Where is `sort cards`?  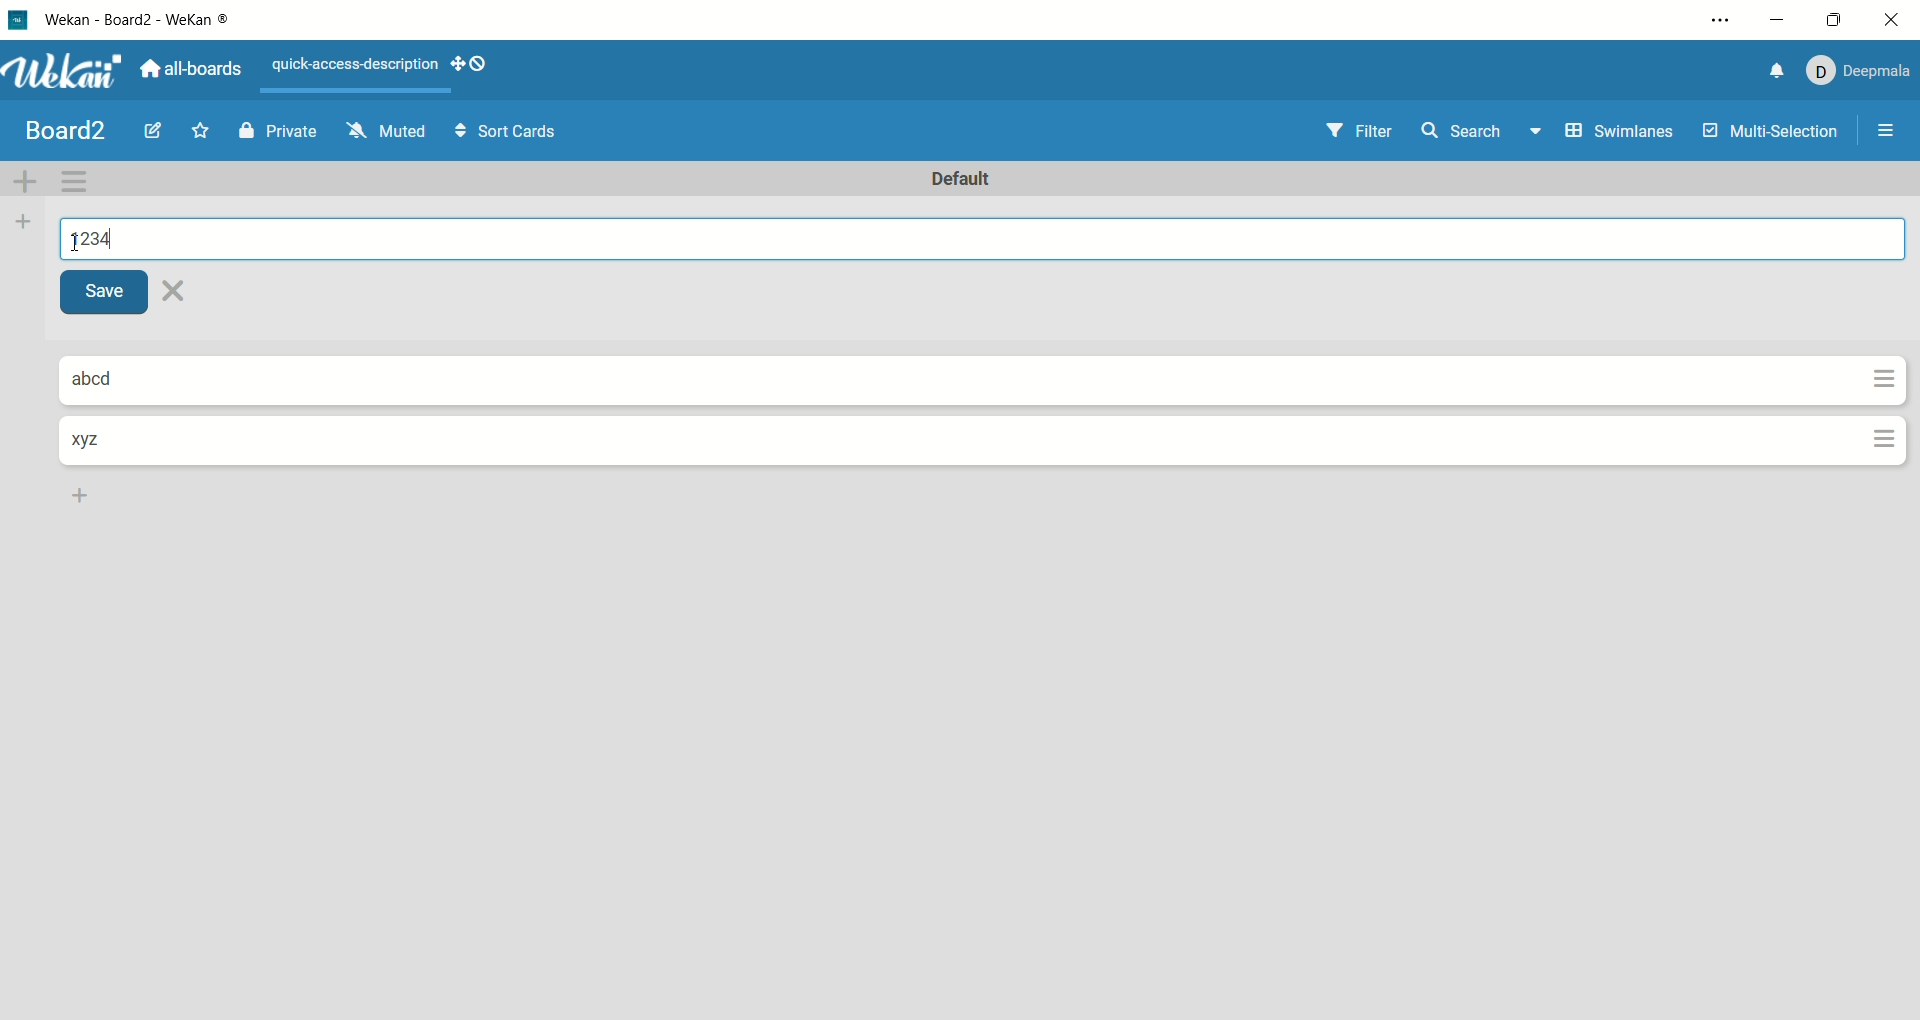
sort cards is located at coordinates (502, 132).